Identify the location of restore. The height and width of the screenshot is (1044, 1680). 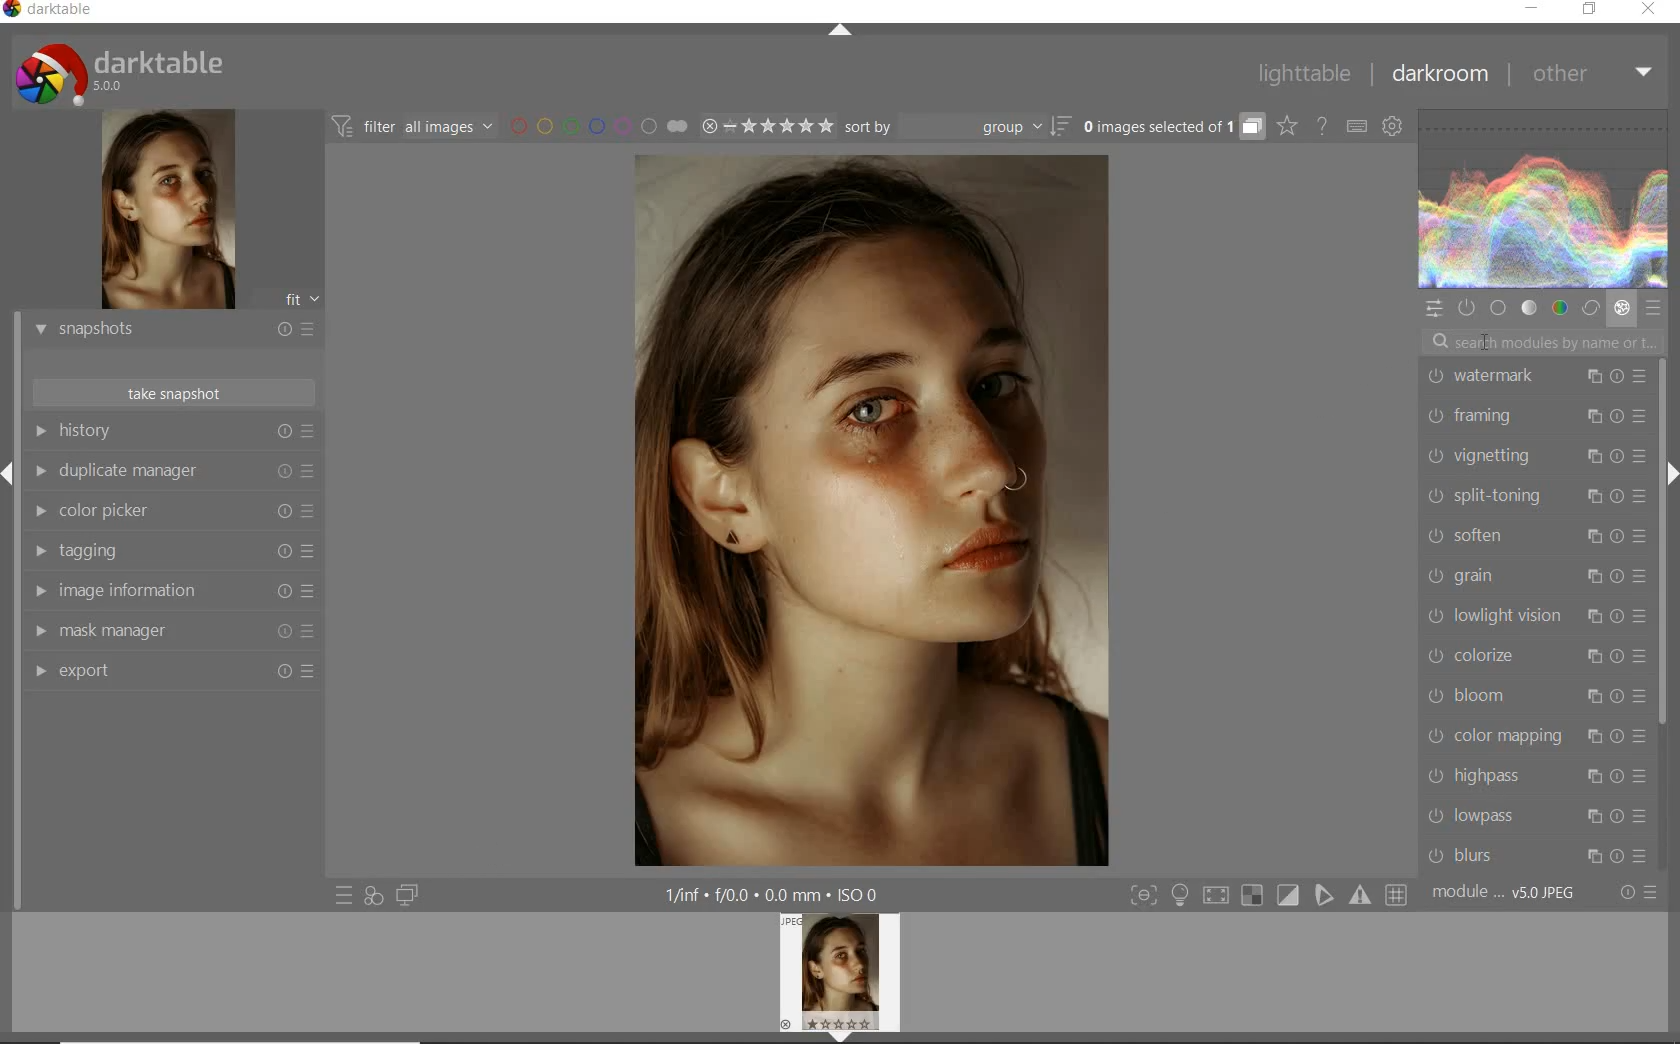
(1590, 9).